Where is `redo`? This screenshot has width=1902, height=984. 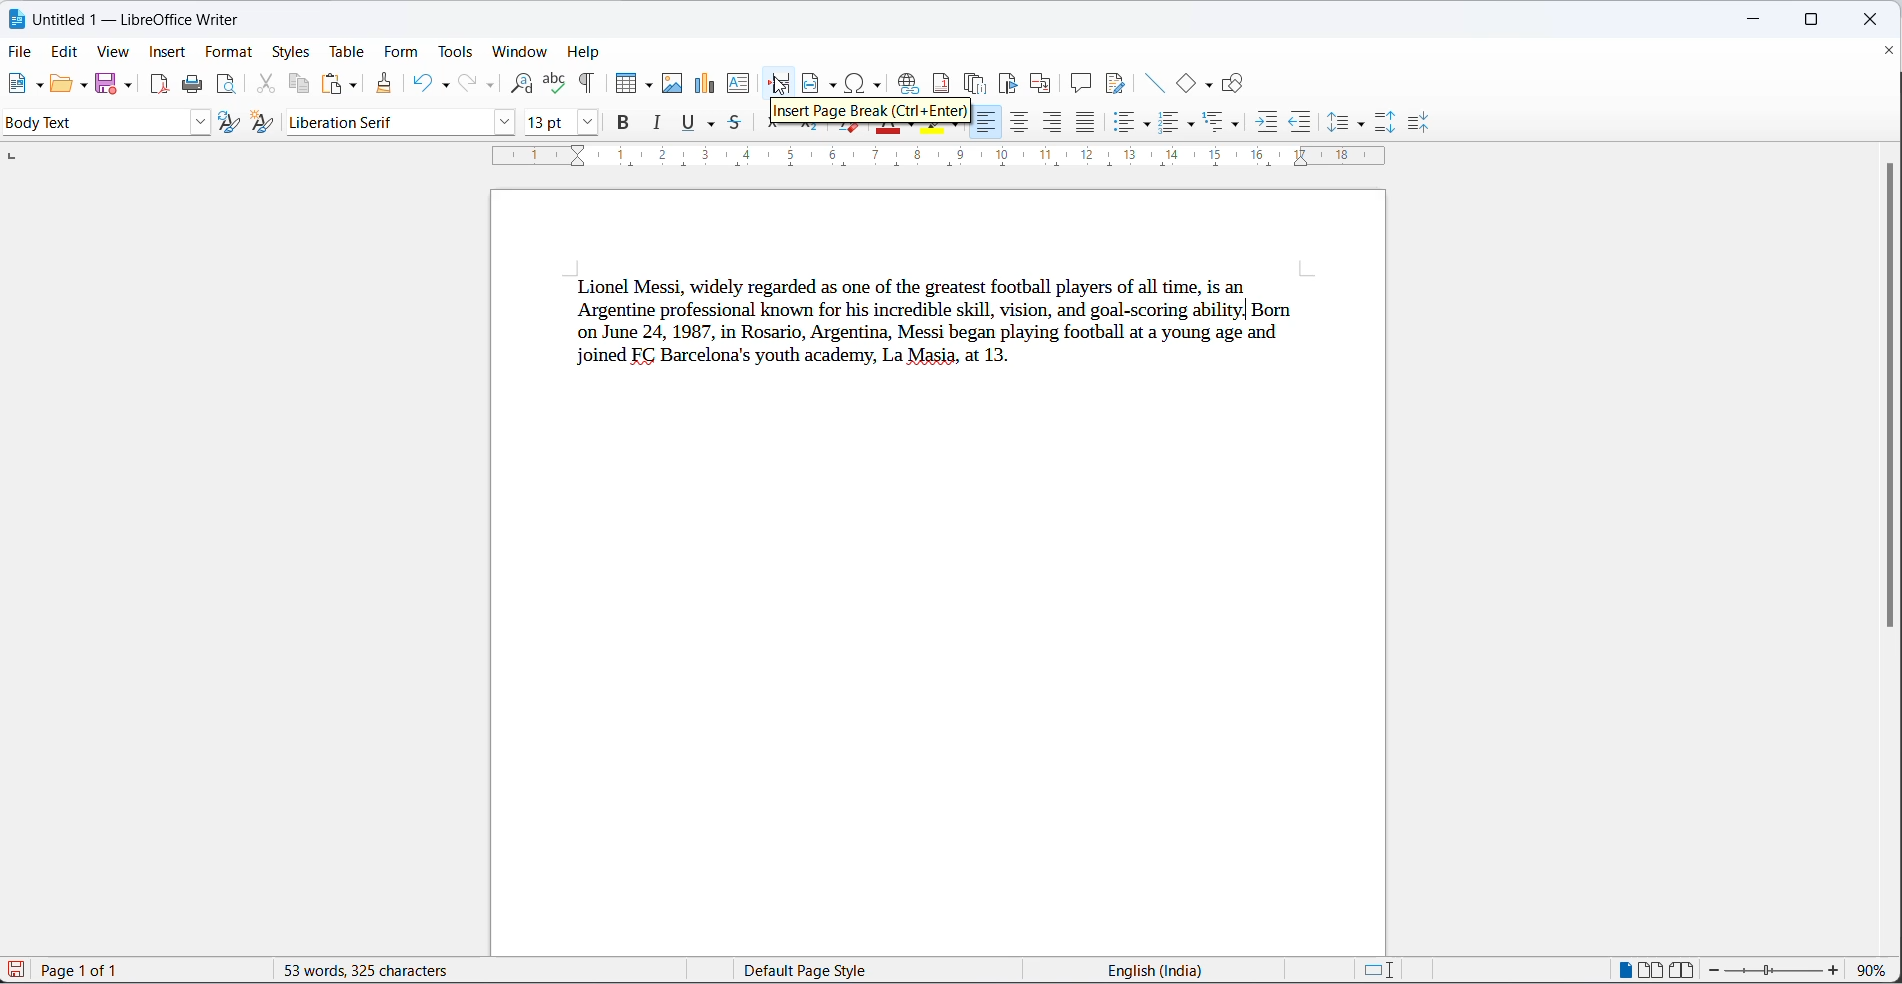
redo is located at coordinates (465, 84).